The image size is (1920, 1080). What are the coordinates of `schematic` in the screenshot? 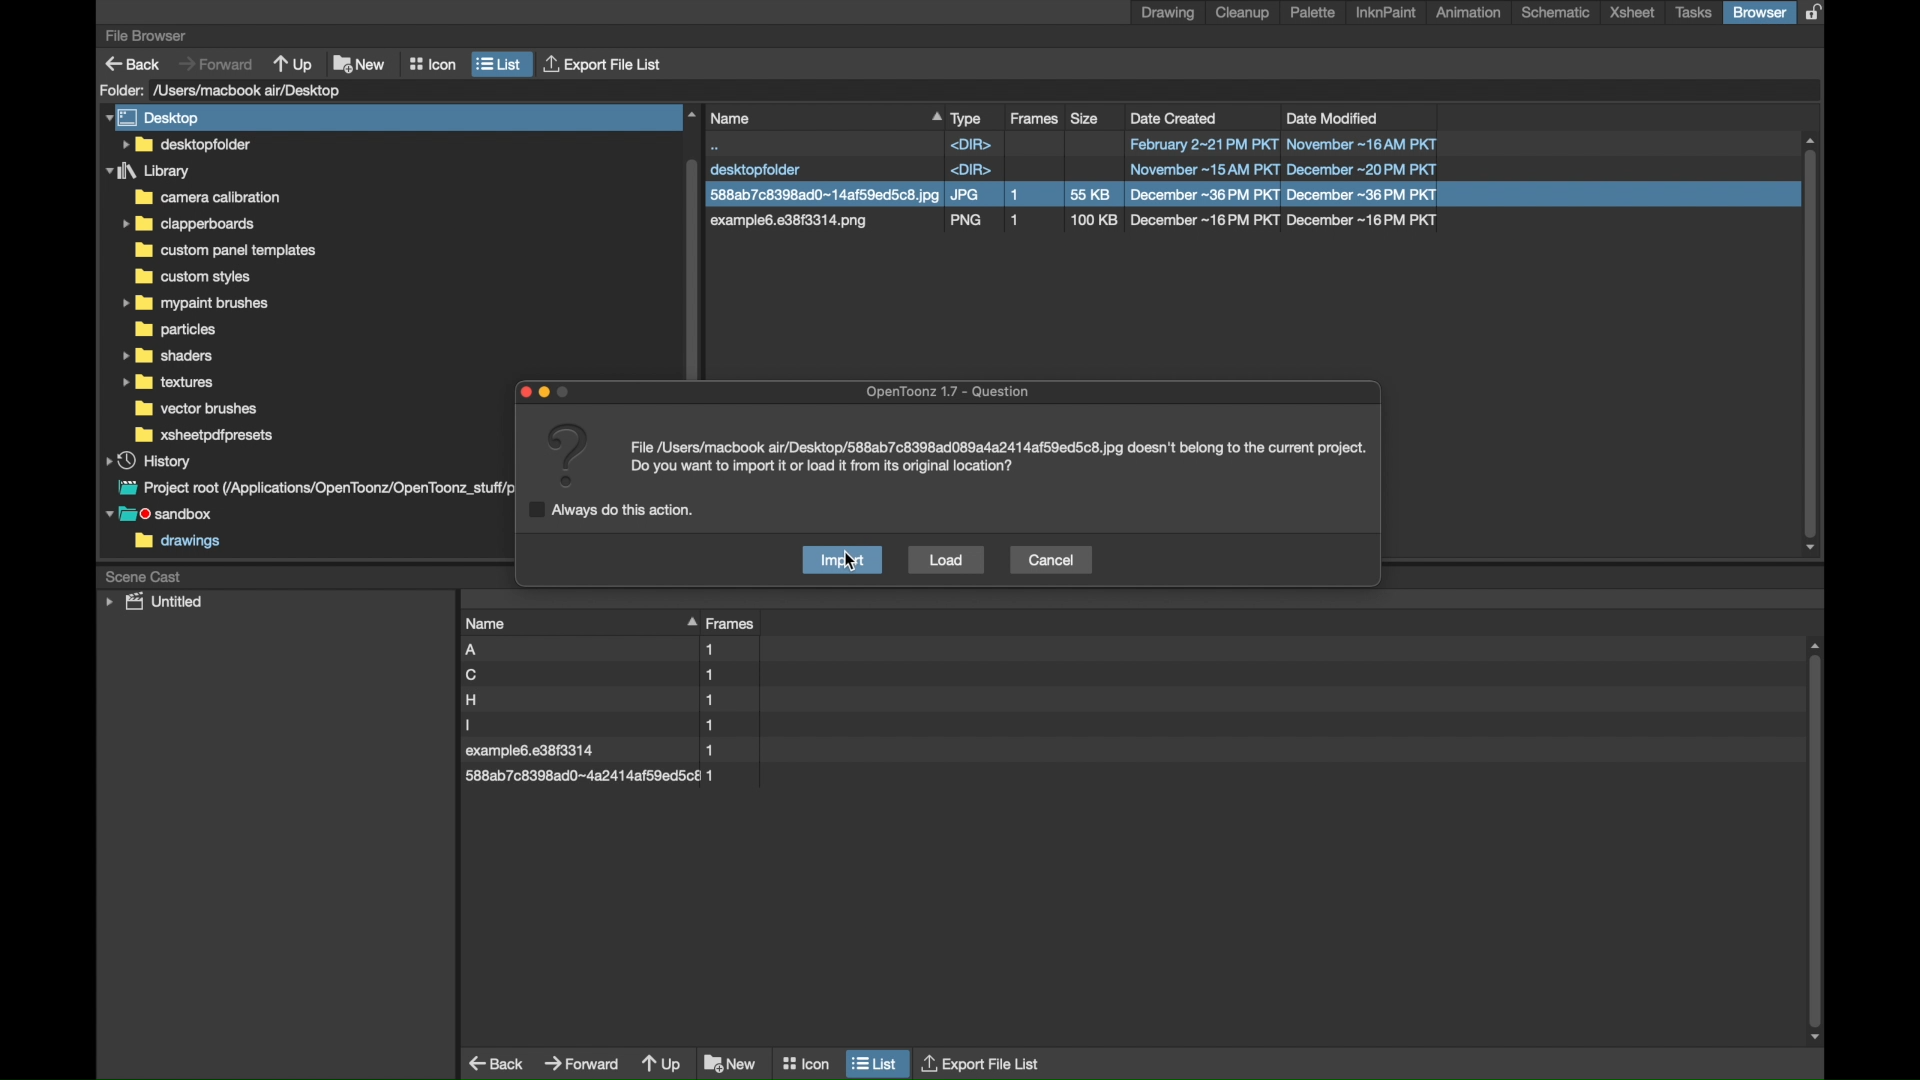 It's located at (1555, 12).